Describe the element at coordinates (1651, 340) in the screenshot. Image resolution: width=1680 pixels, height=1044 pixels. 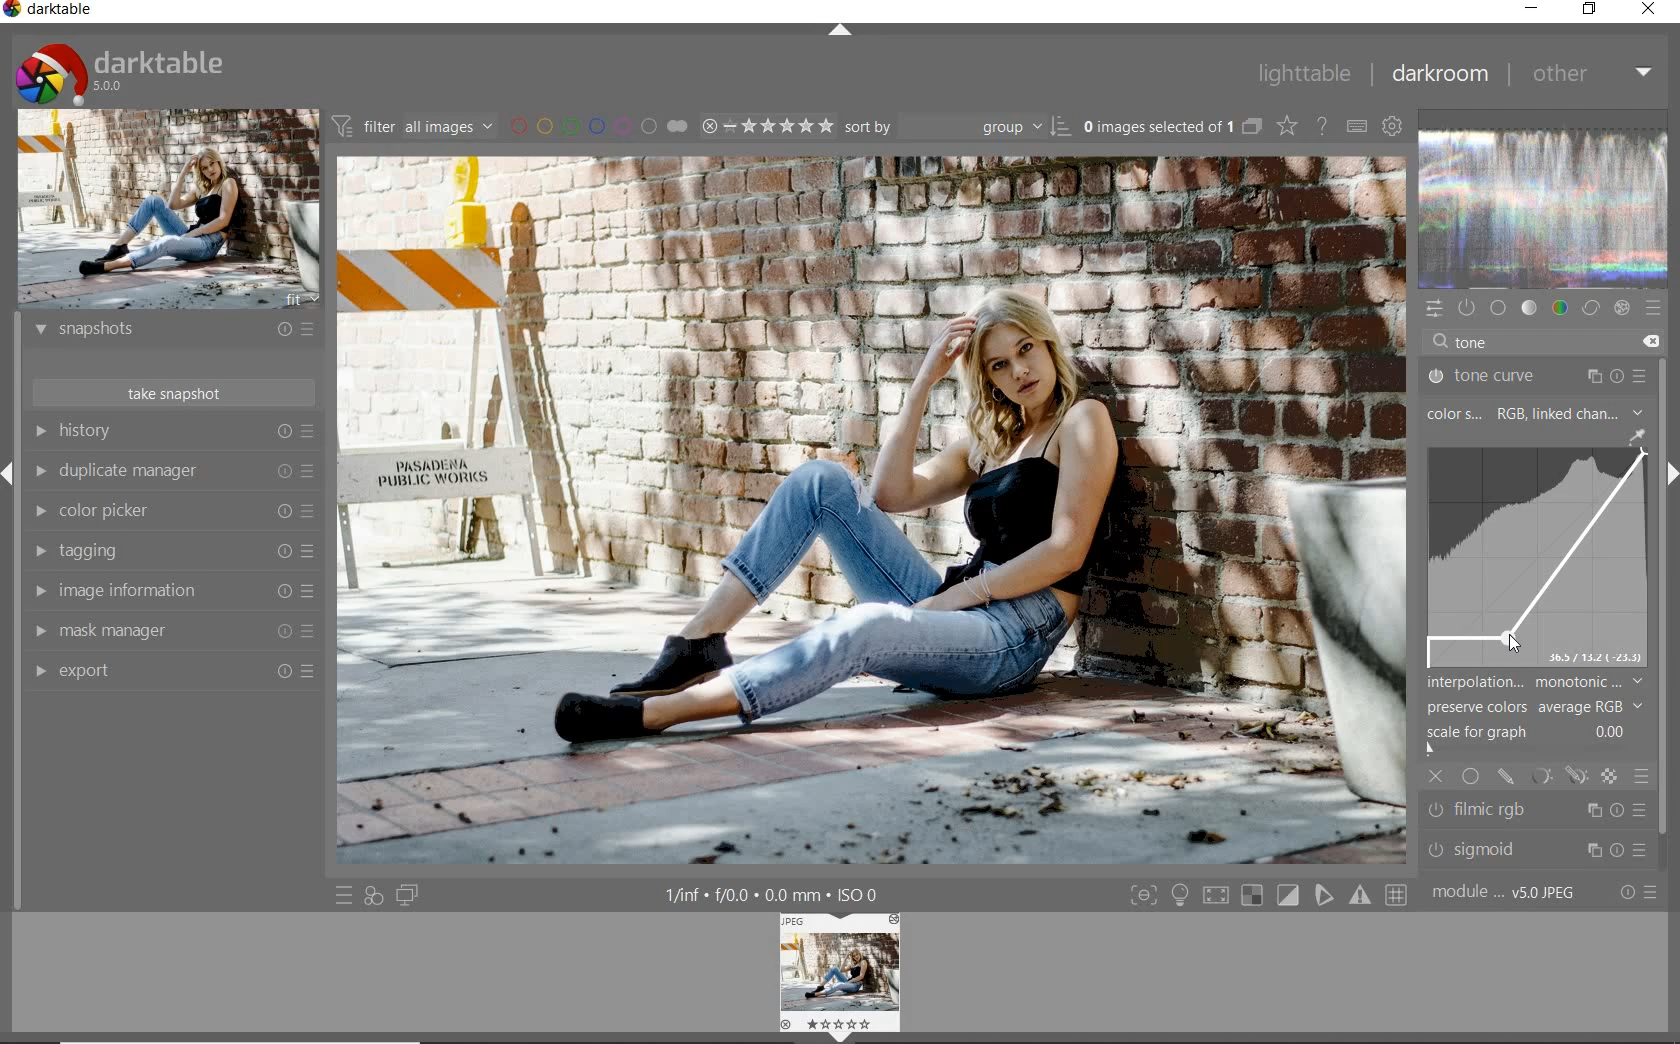
I see `delete` at that location.